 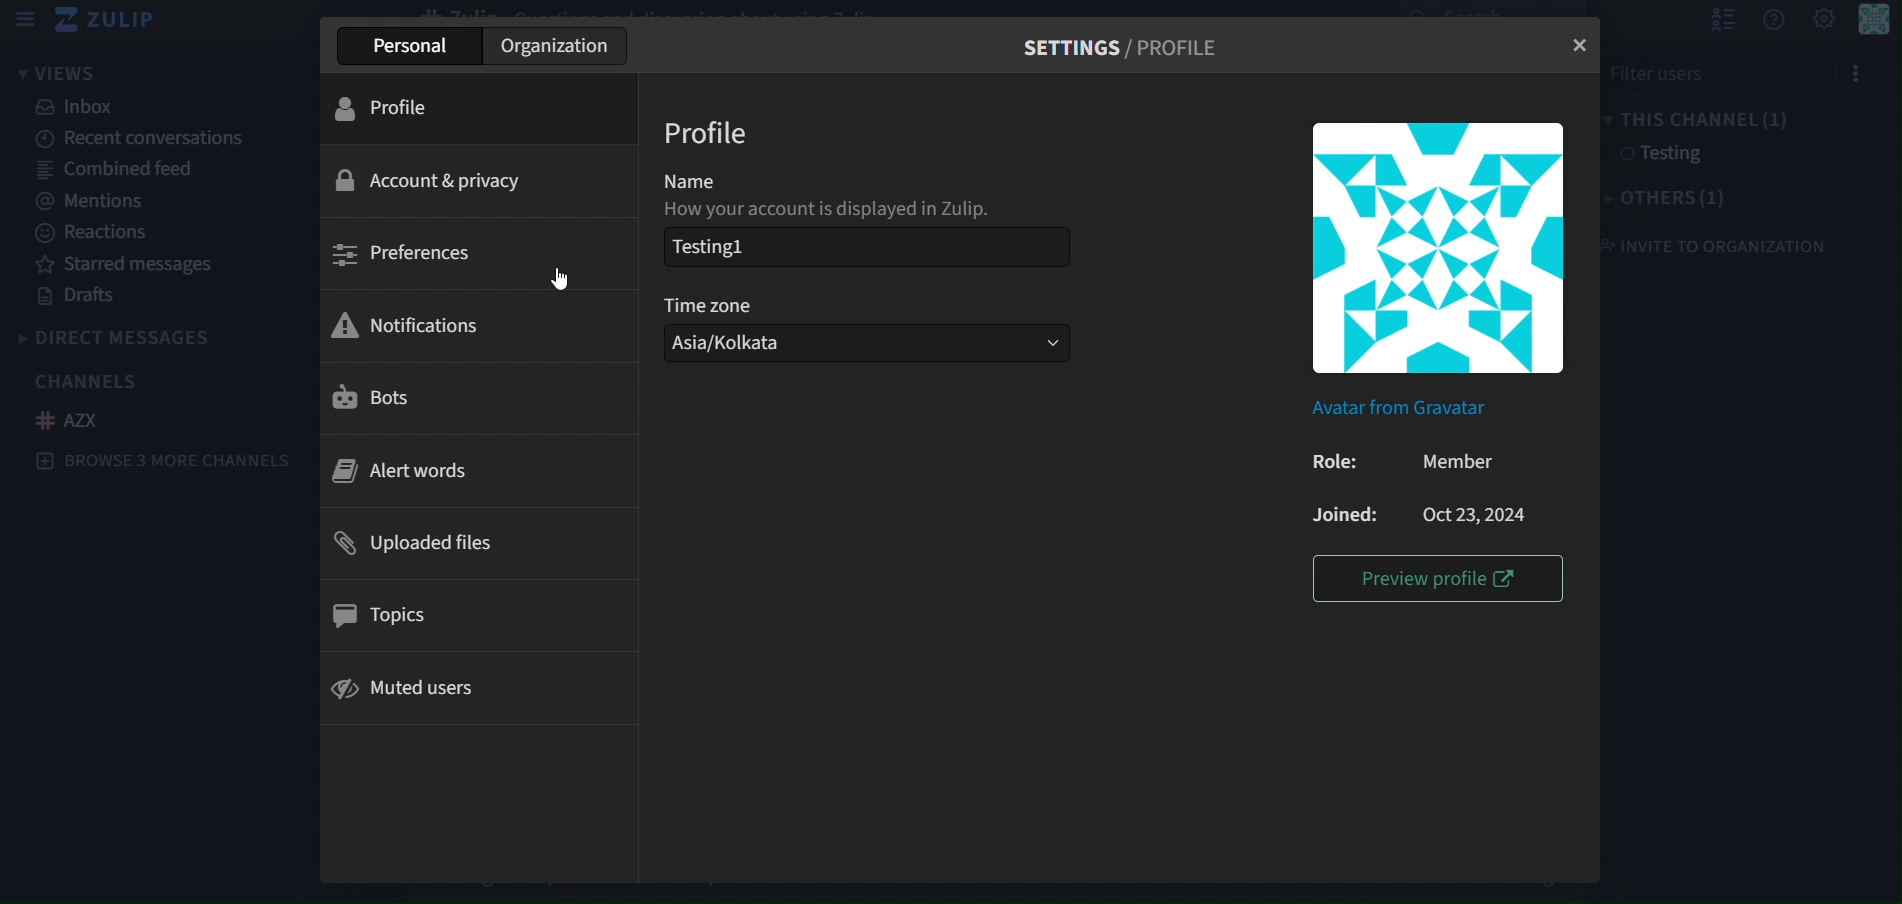 I want to click on personal, so click(x=411, y=48).